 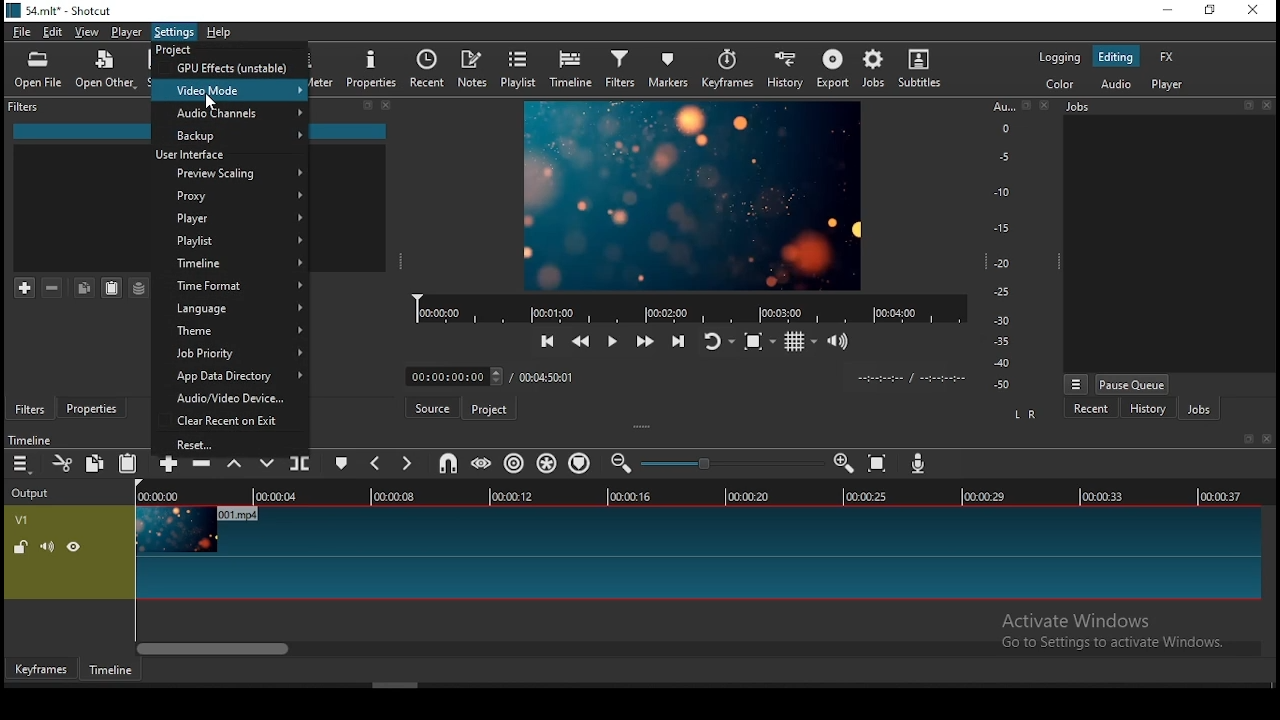 What do you see at coordinates (515, 496) in the screenshot?
I see `00:00:12` at bounding box center [515, 496].